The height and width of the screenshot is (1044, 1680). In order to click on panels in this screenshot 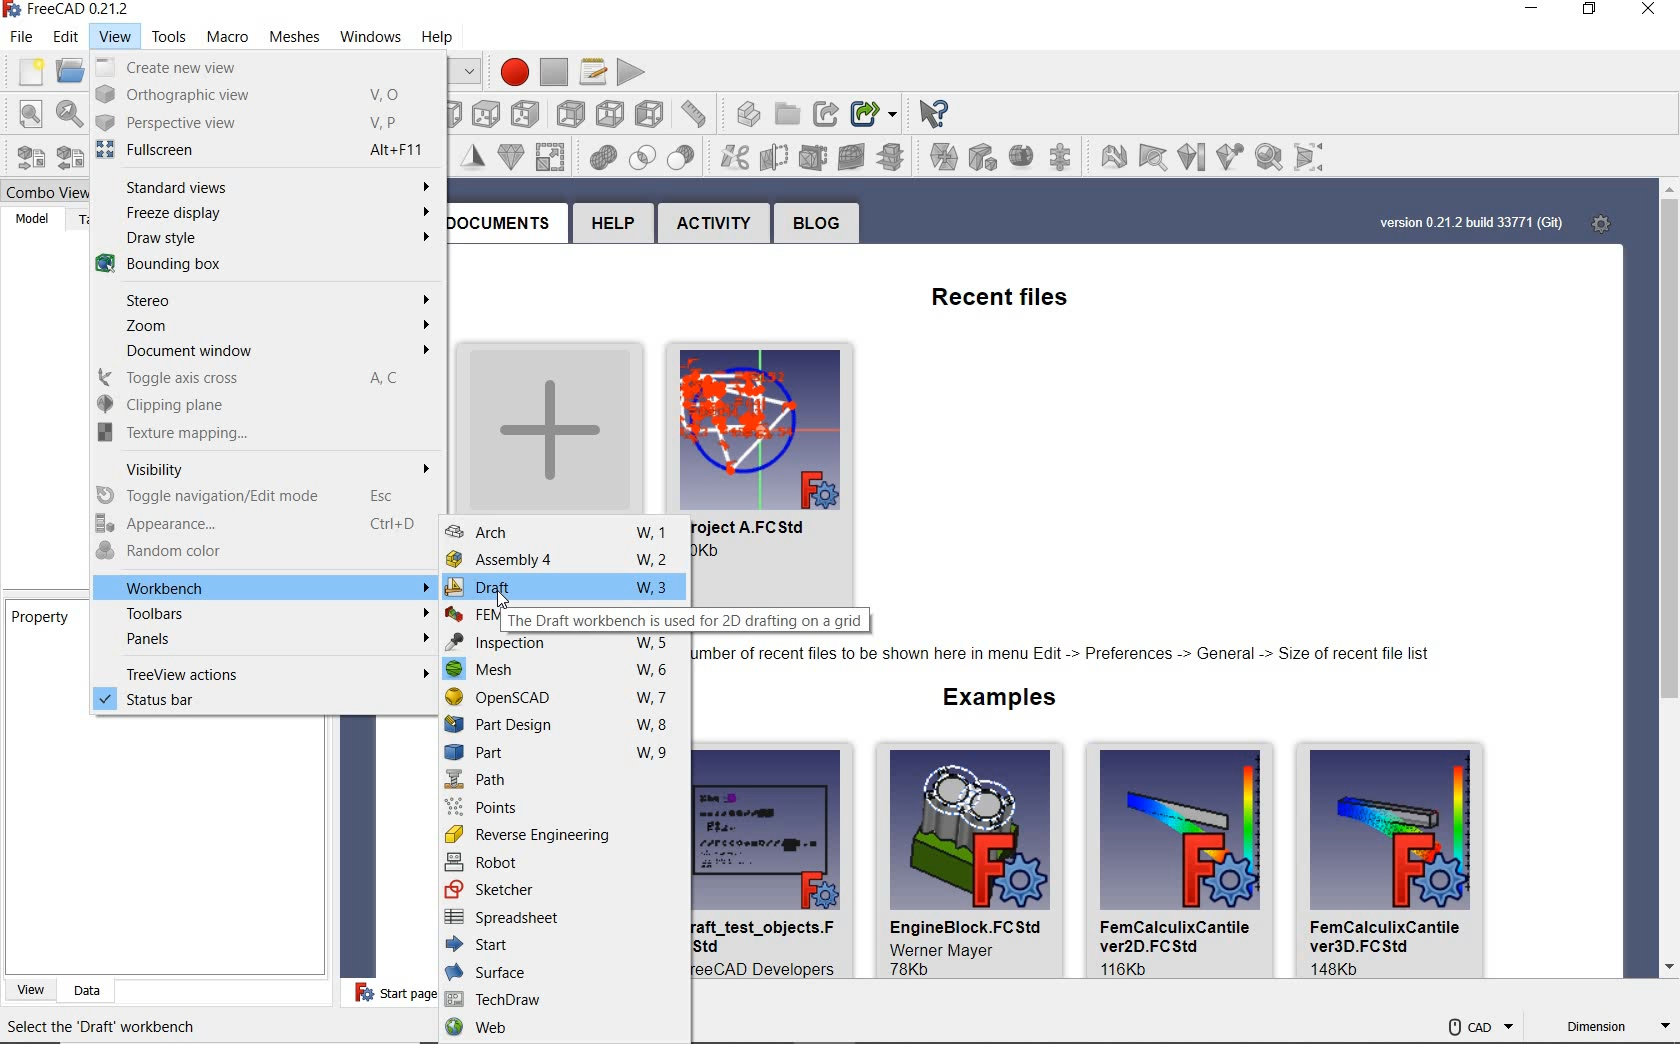, I will do `click(268, 641)`.